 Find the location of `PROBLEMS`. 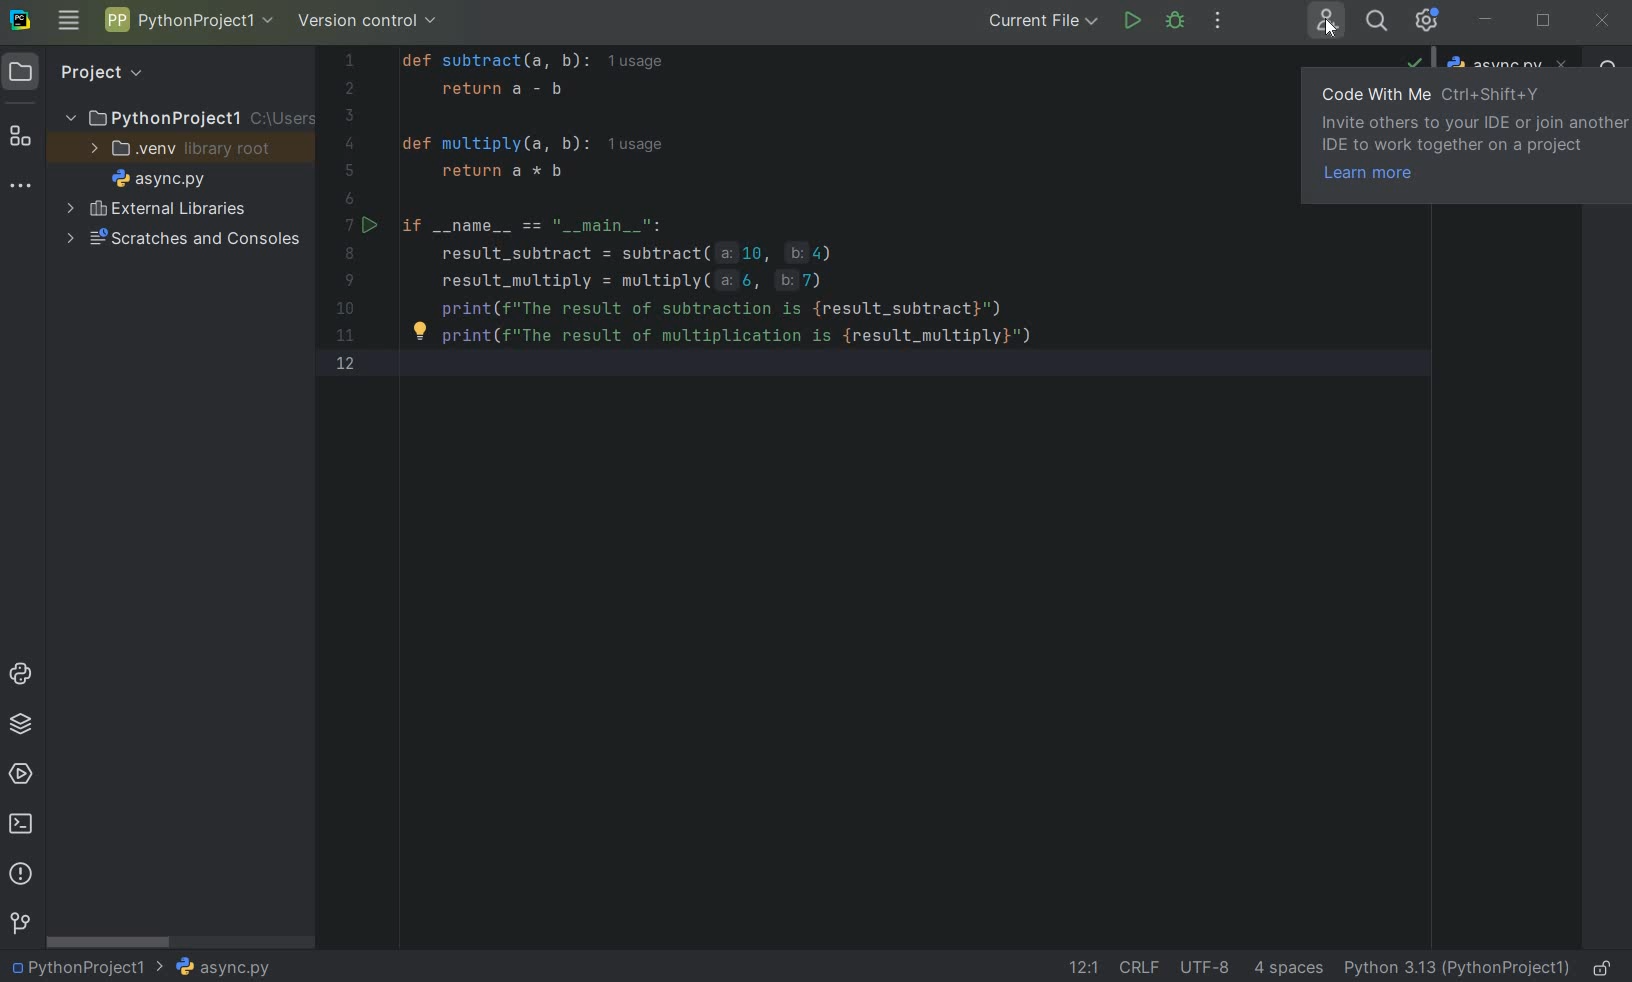

PROBLEMS is located at coordinates (23, 876).